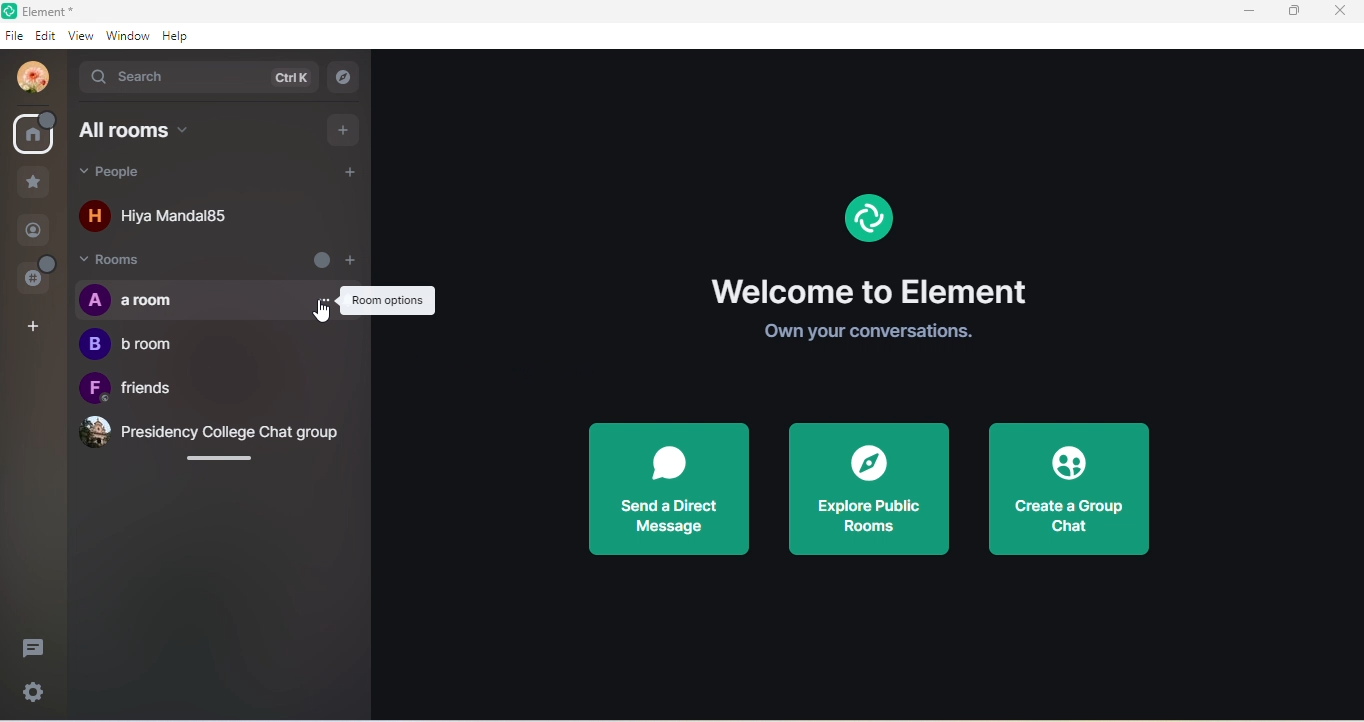  I want to click on file, so click(15, 37).